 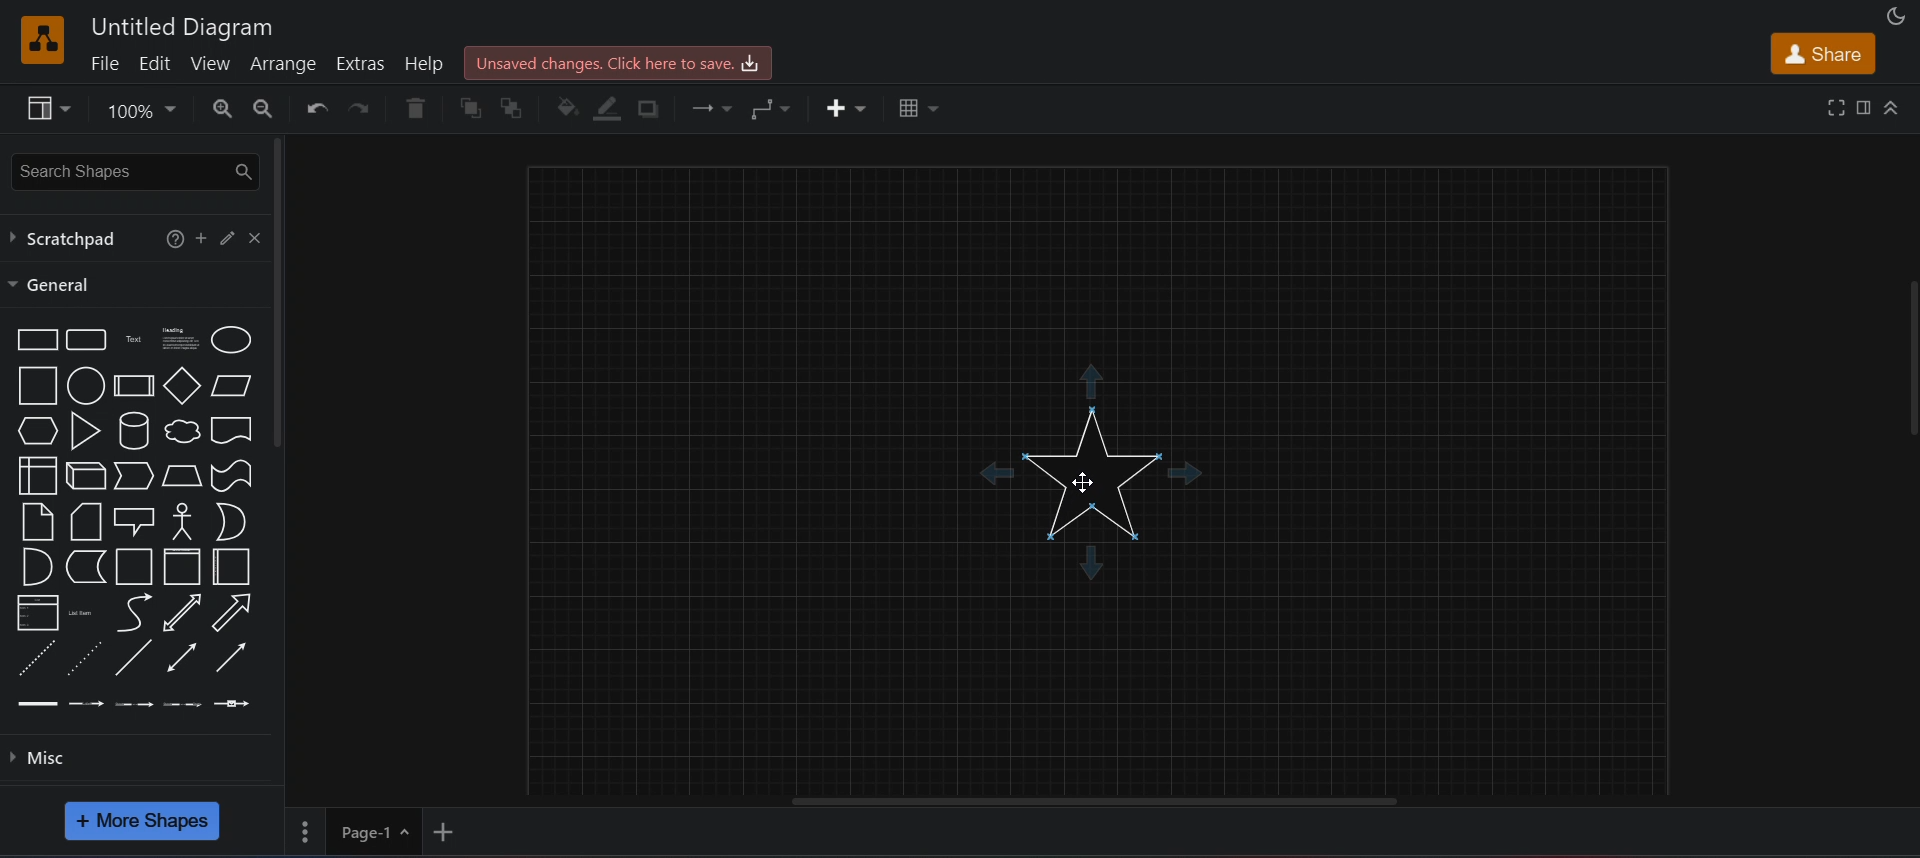 What do you see at coordinates (86, 384) in the screenshot?
I see `circle` at bounding box center [86, 384].